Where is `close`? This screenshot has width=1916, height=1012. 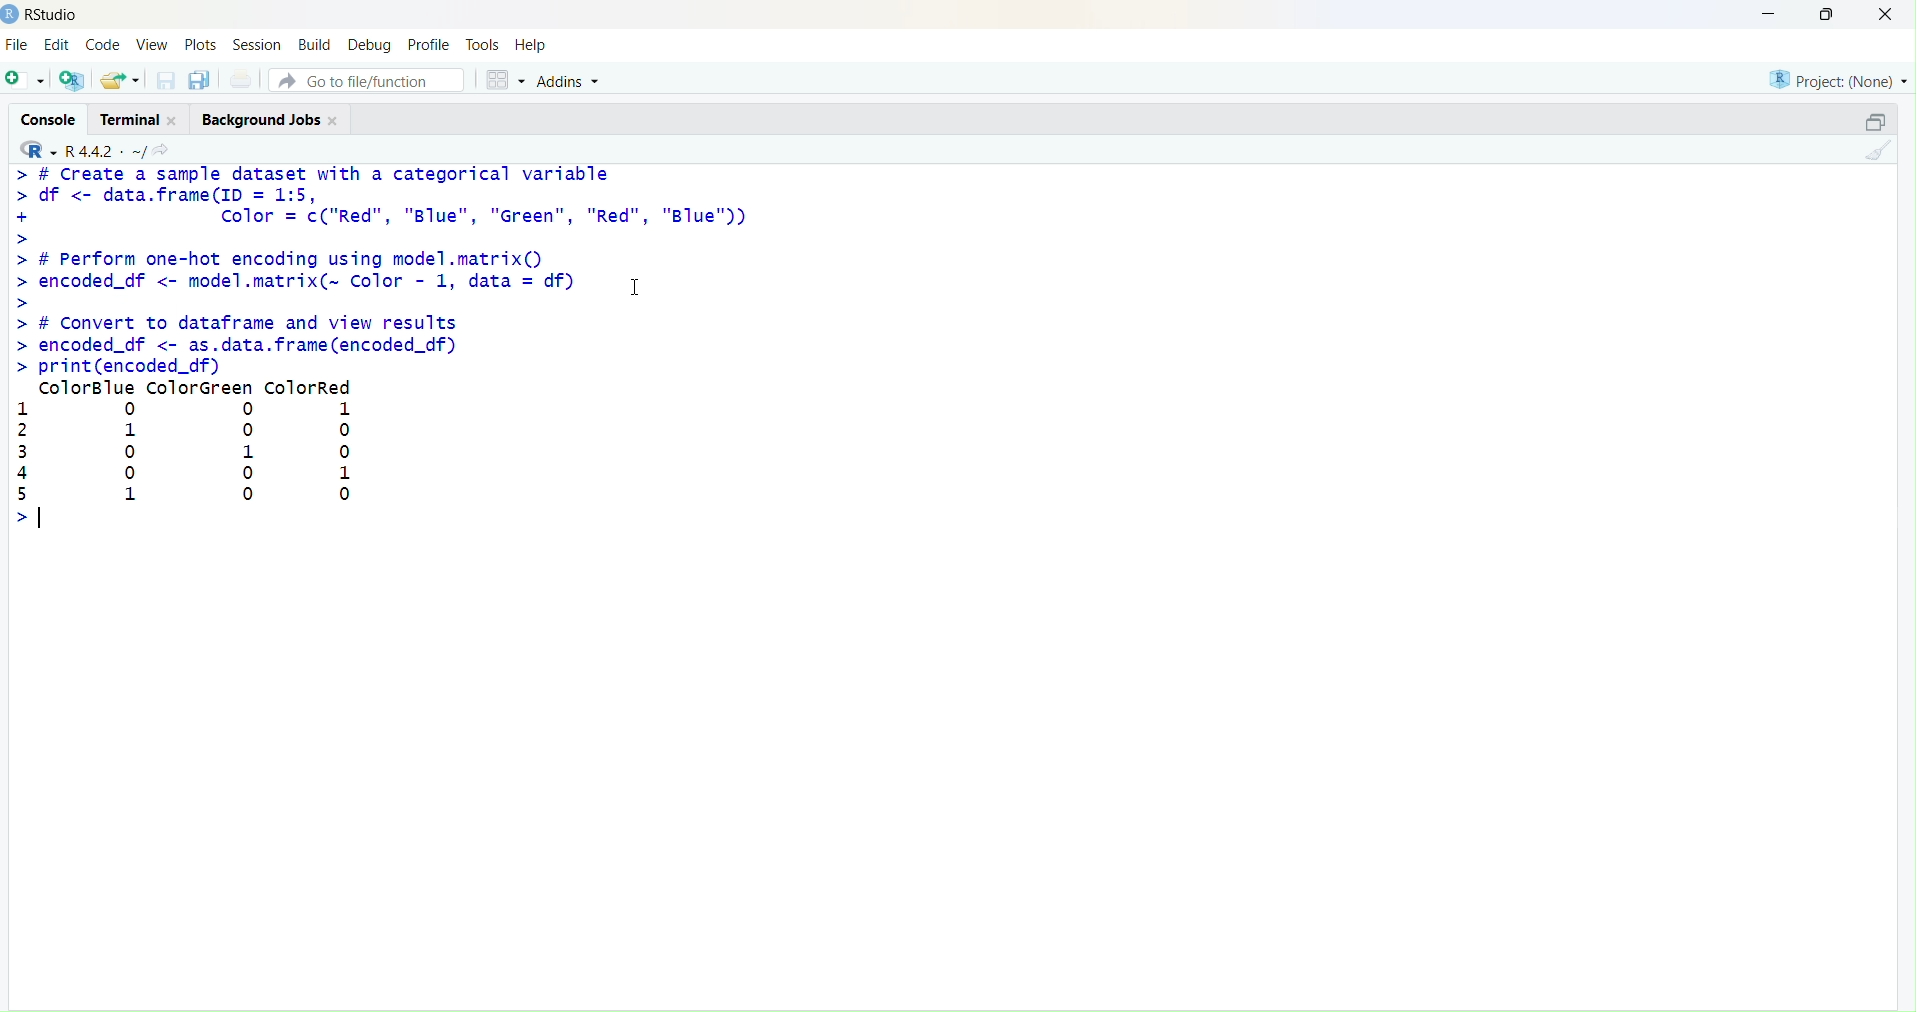 close is located at coordinates (174, 121).